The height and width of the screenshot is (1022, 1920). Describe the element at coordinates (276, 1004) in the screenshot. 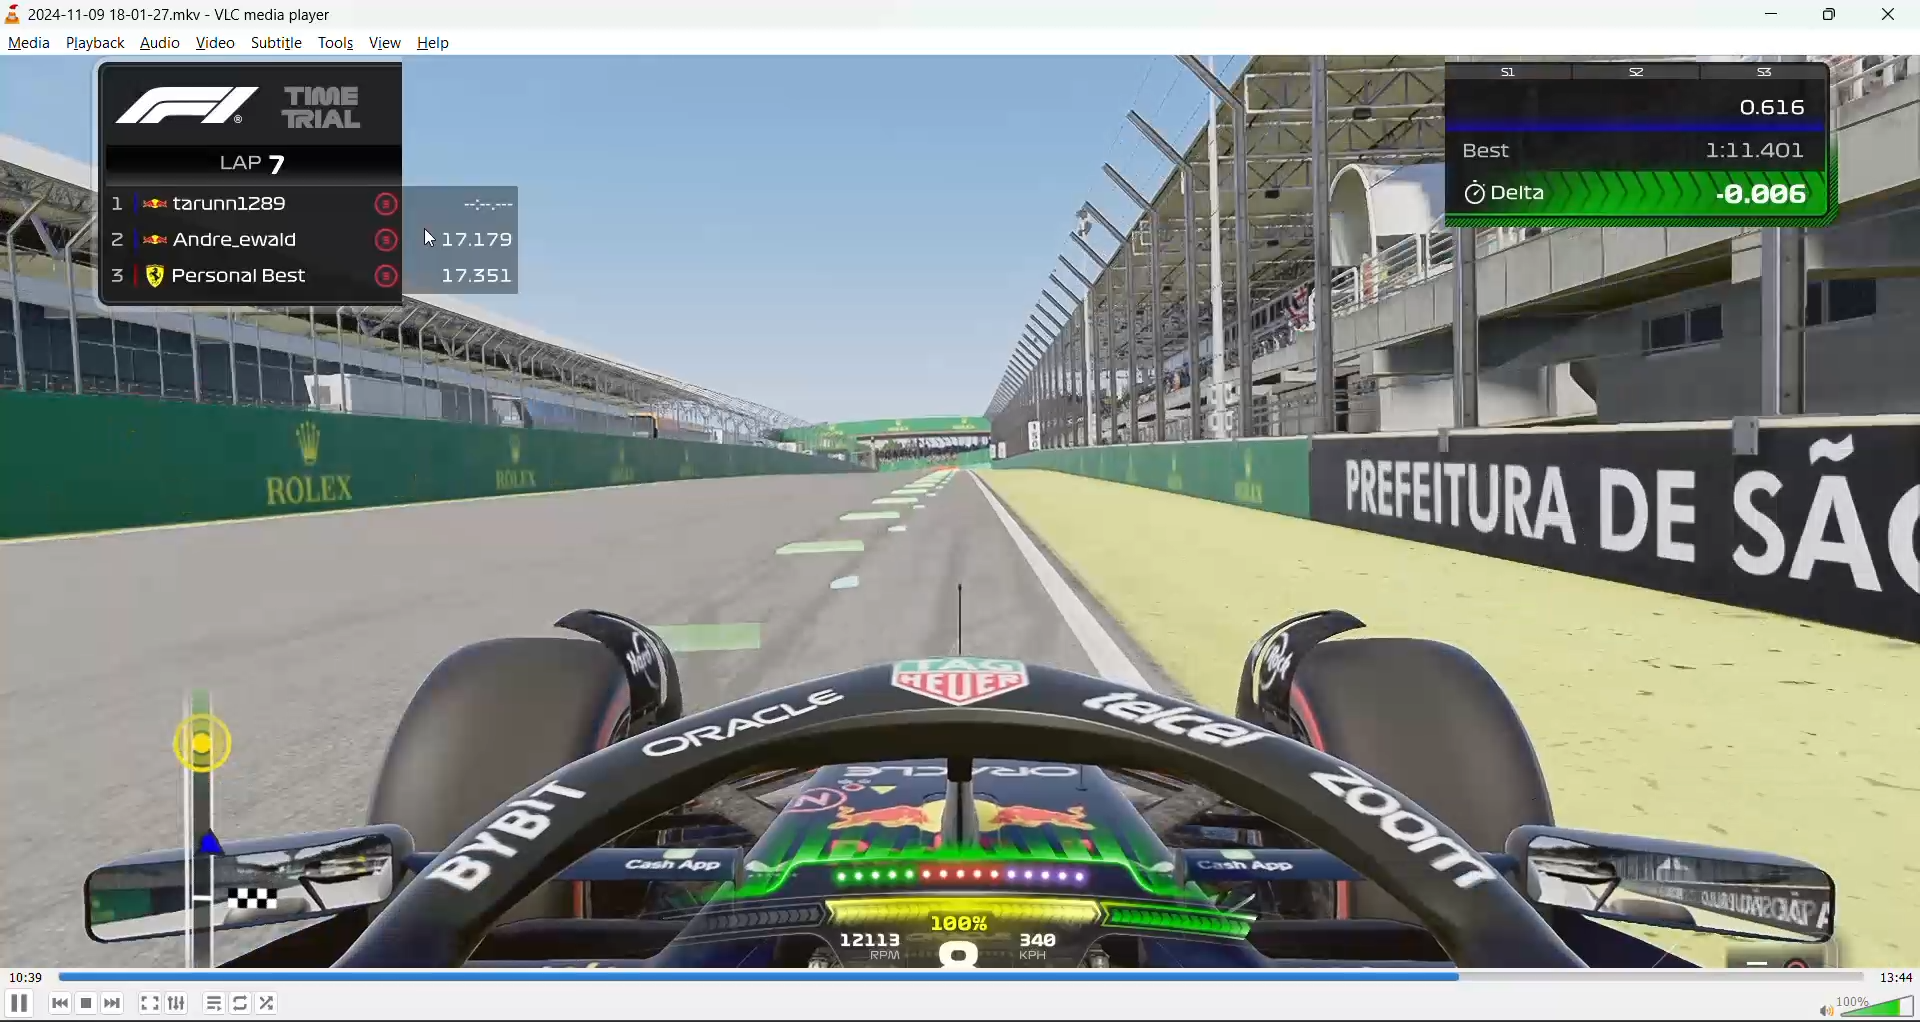

I see `random` at that location.